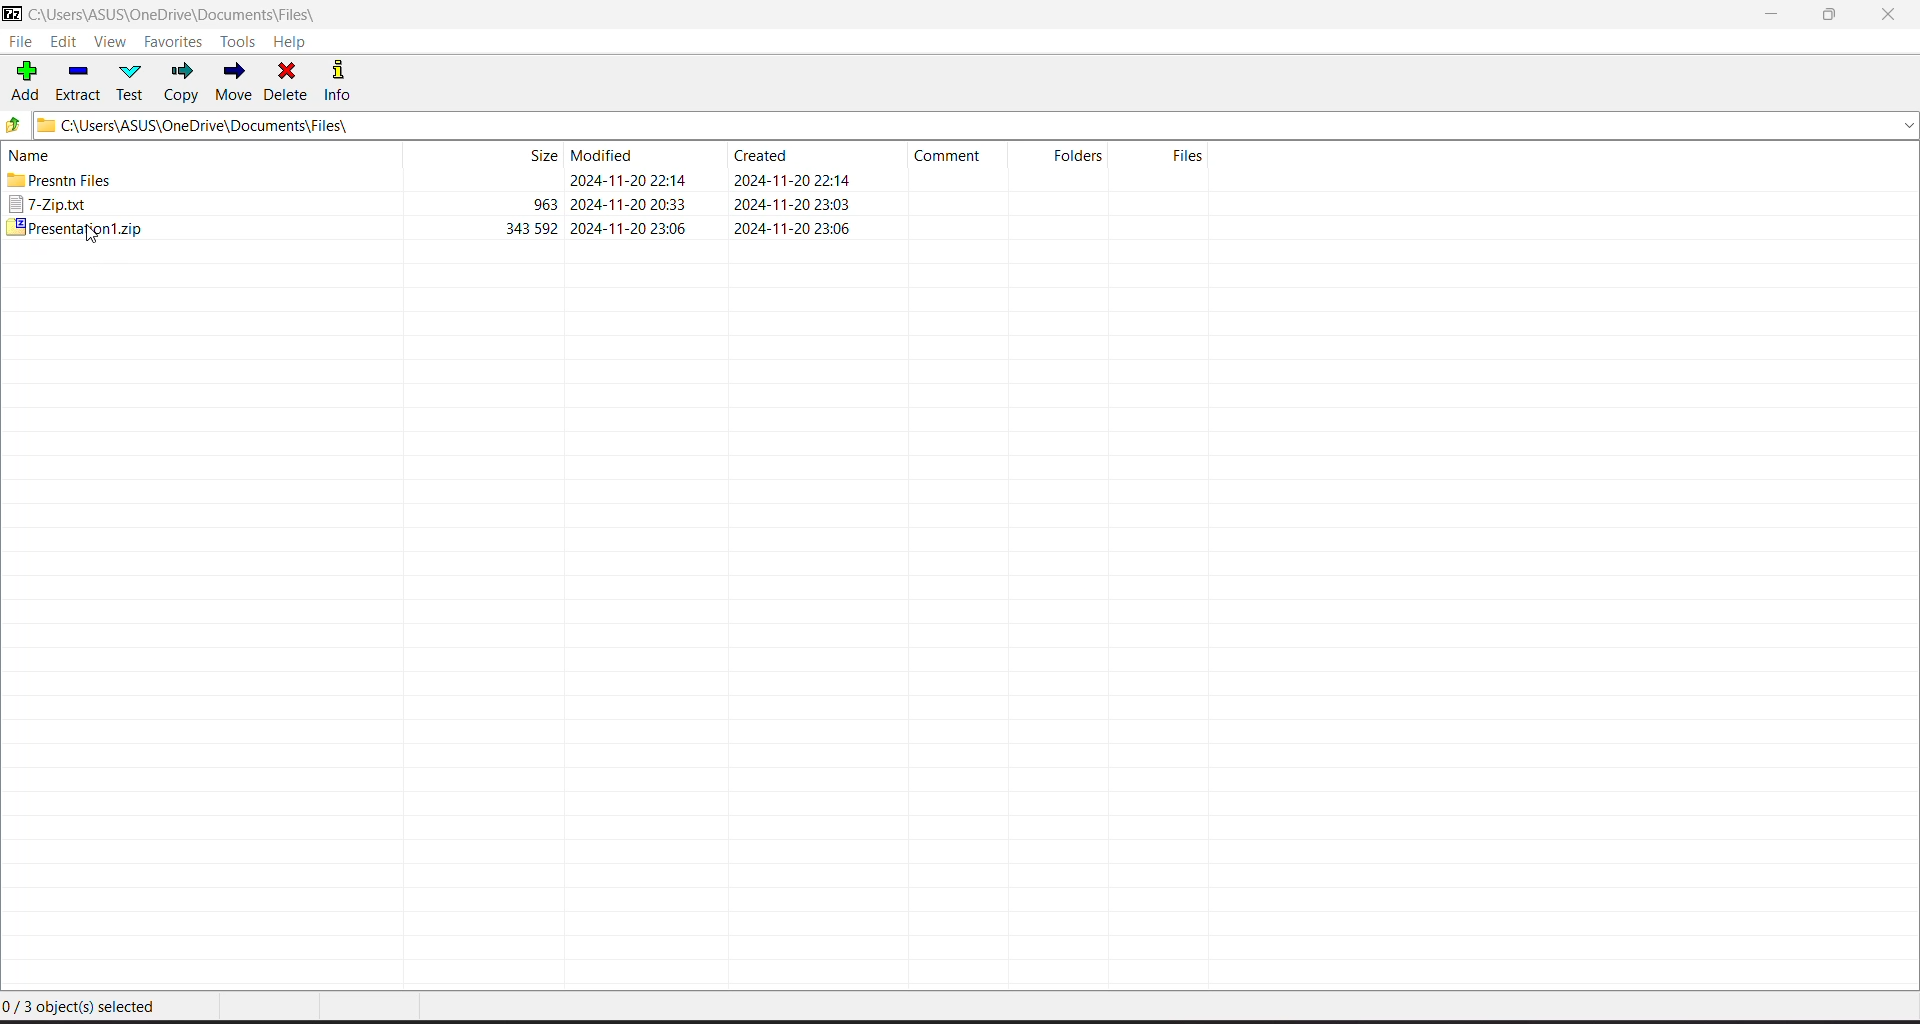 Image resolution: width=1920 pixels, height=1024 pixels. I want to click on Current Selection, so click(88, 1009).